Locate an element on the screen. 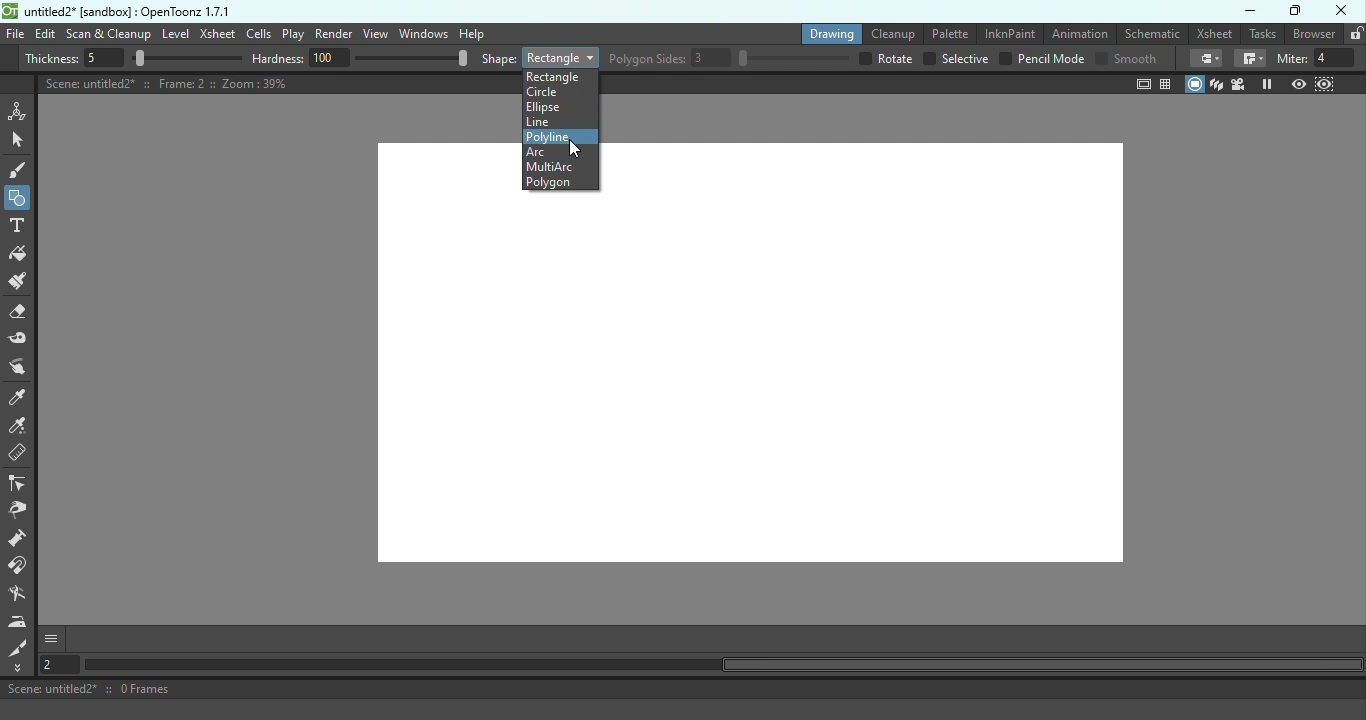 This screenshot has height=720, width=1366. untitled2* [sandbox] : OpenToonz 1.7.1 is located at coordinates (116, 10).